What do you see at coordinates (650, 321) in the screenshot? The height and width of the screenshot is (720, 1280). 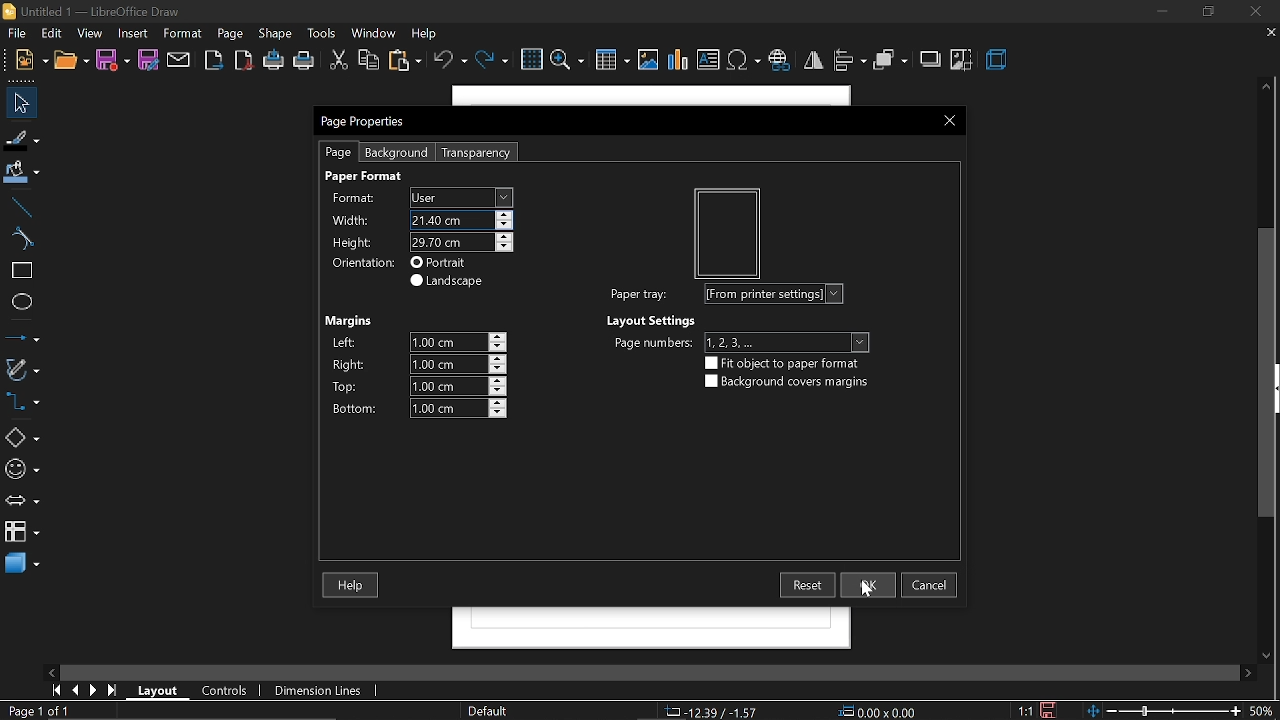 I see `Layout settings` at bounding box center [650, 321].